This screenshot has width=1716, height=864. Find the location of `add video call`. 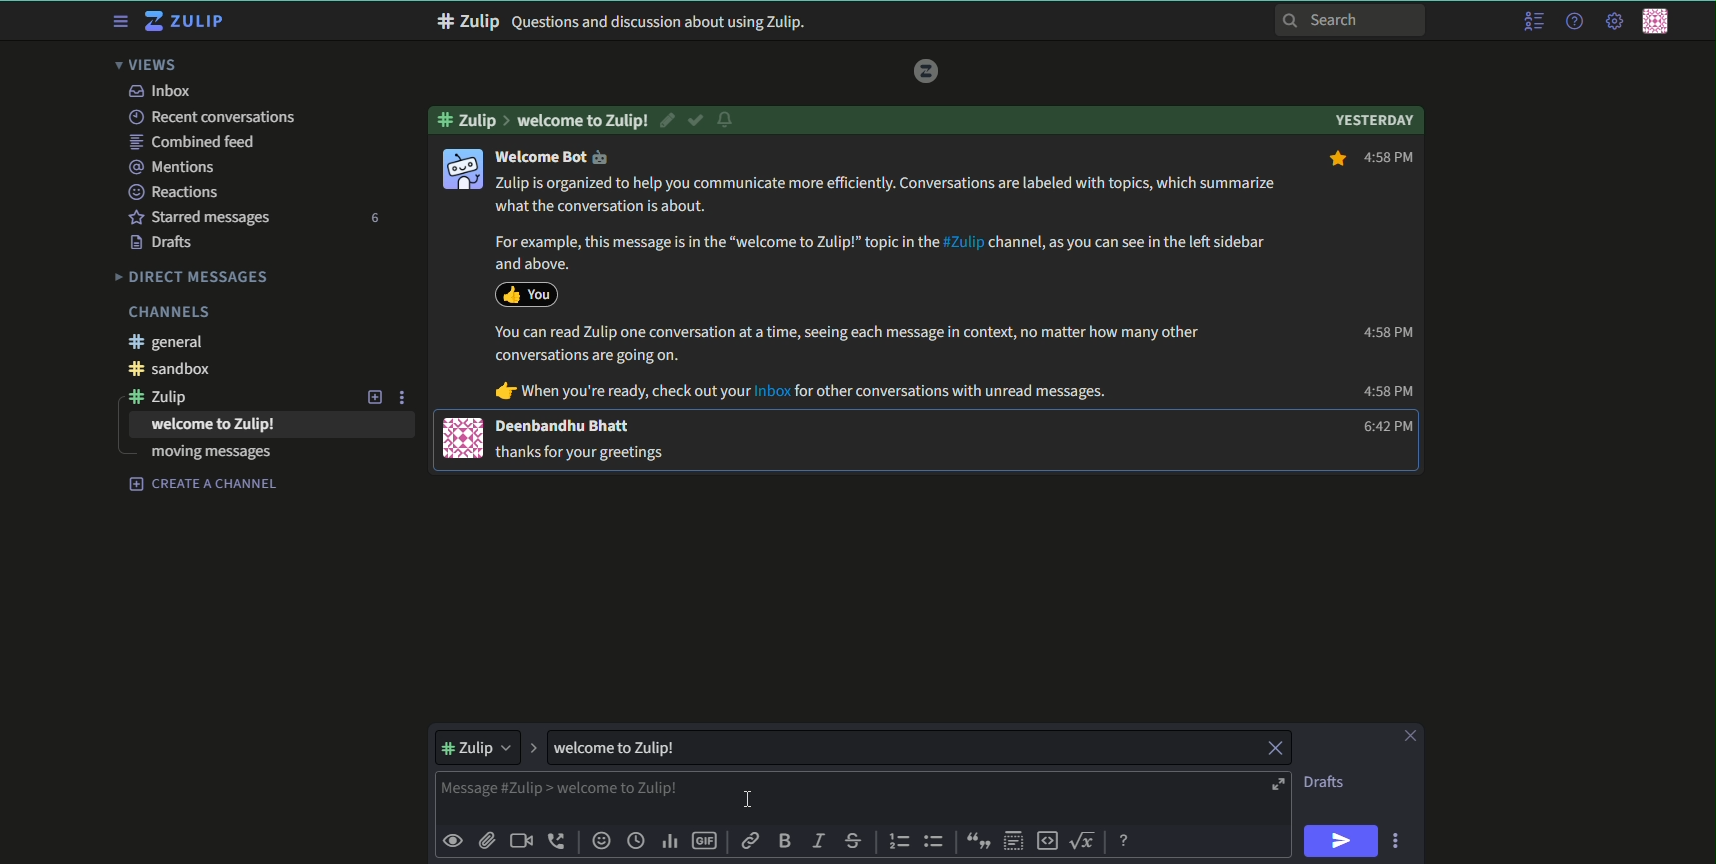

add video call is located at coordinates (521, 841).